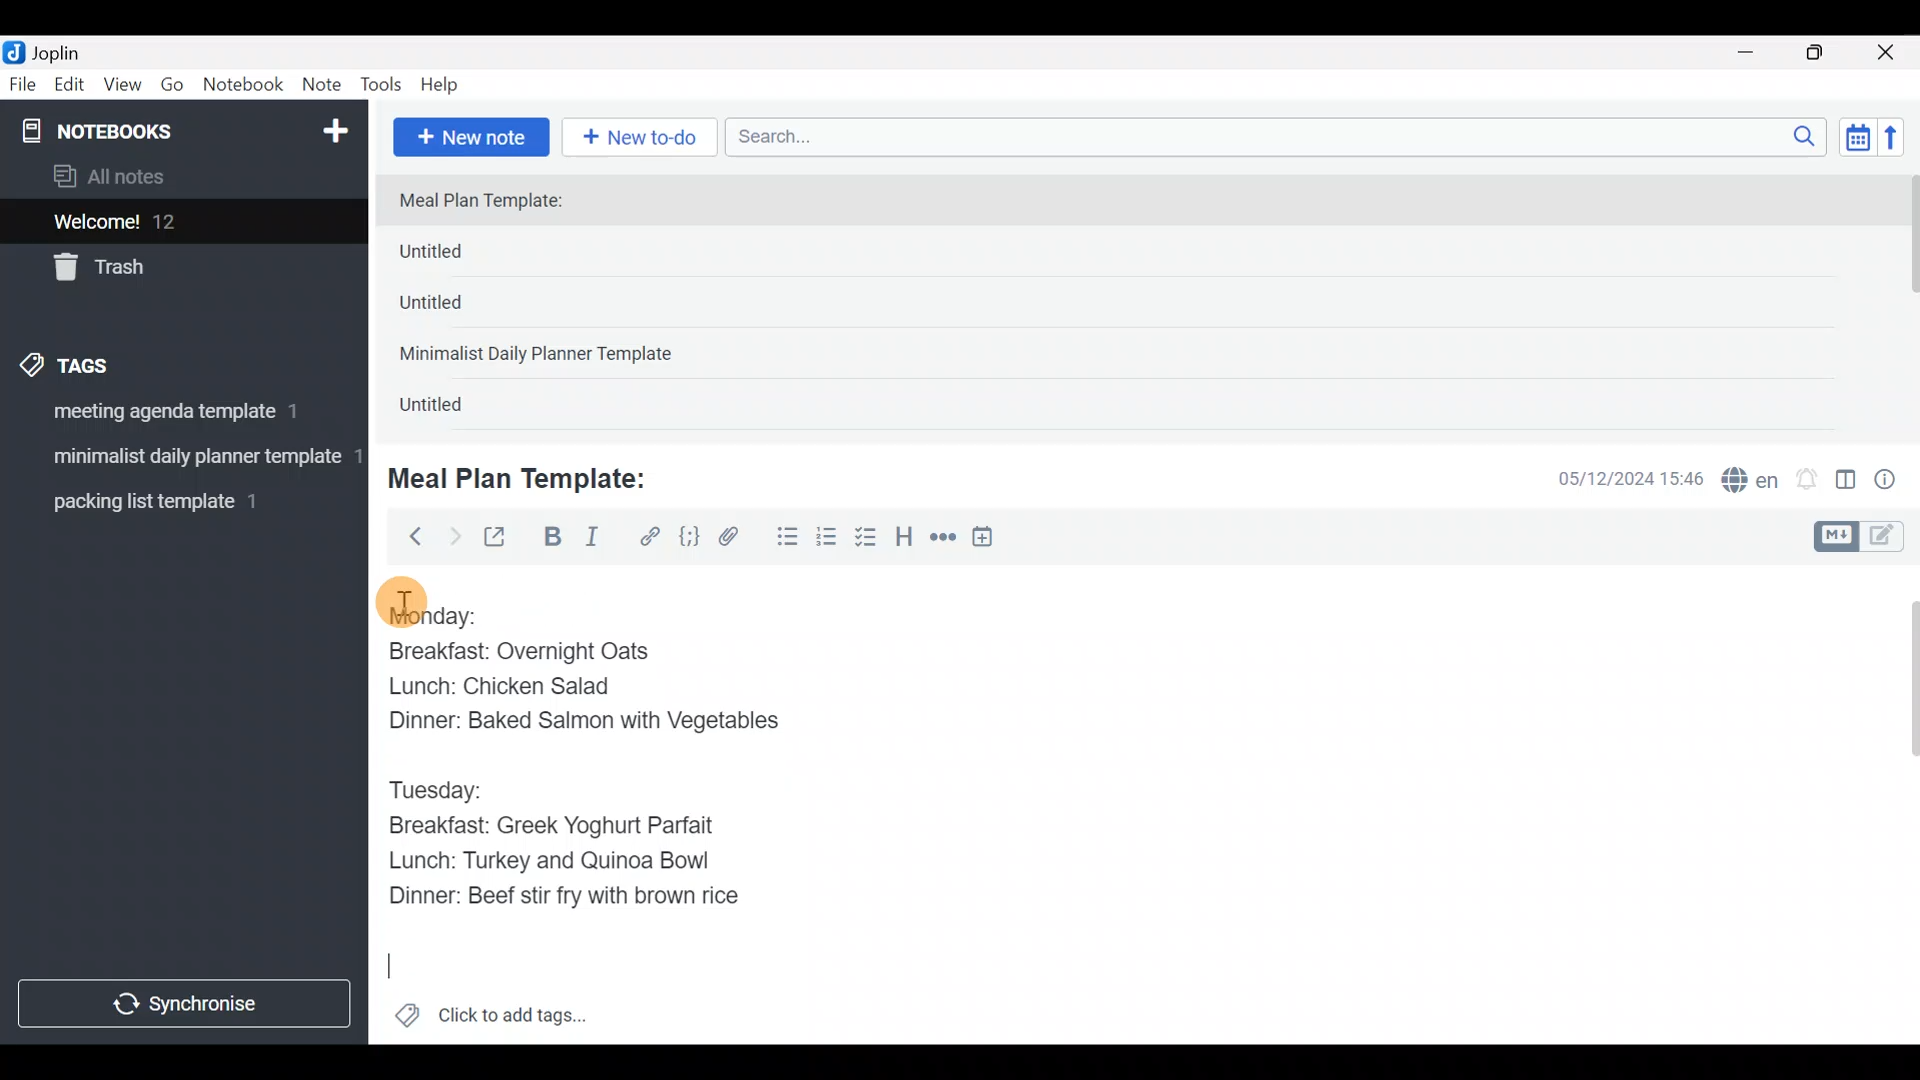 This screenshot has height=1080, width=1920. I want to click on Bulleted list, so click(783, 538).